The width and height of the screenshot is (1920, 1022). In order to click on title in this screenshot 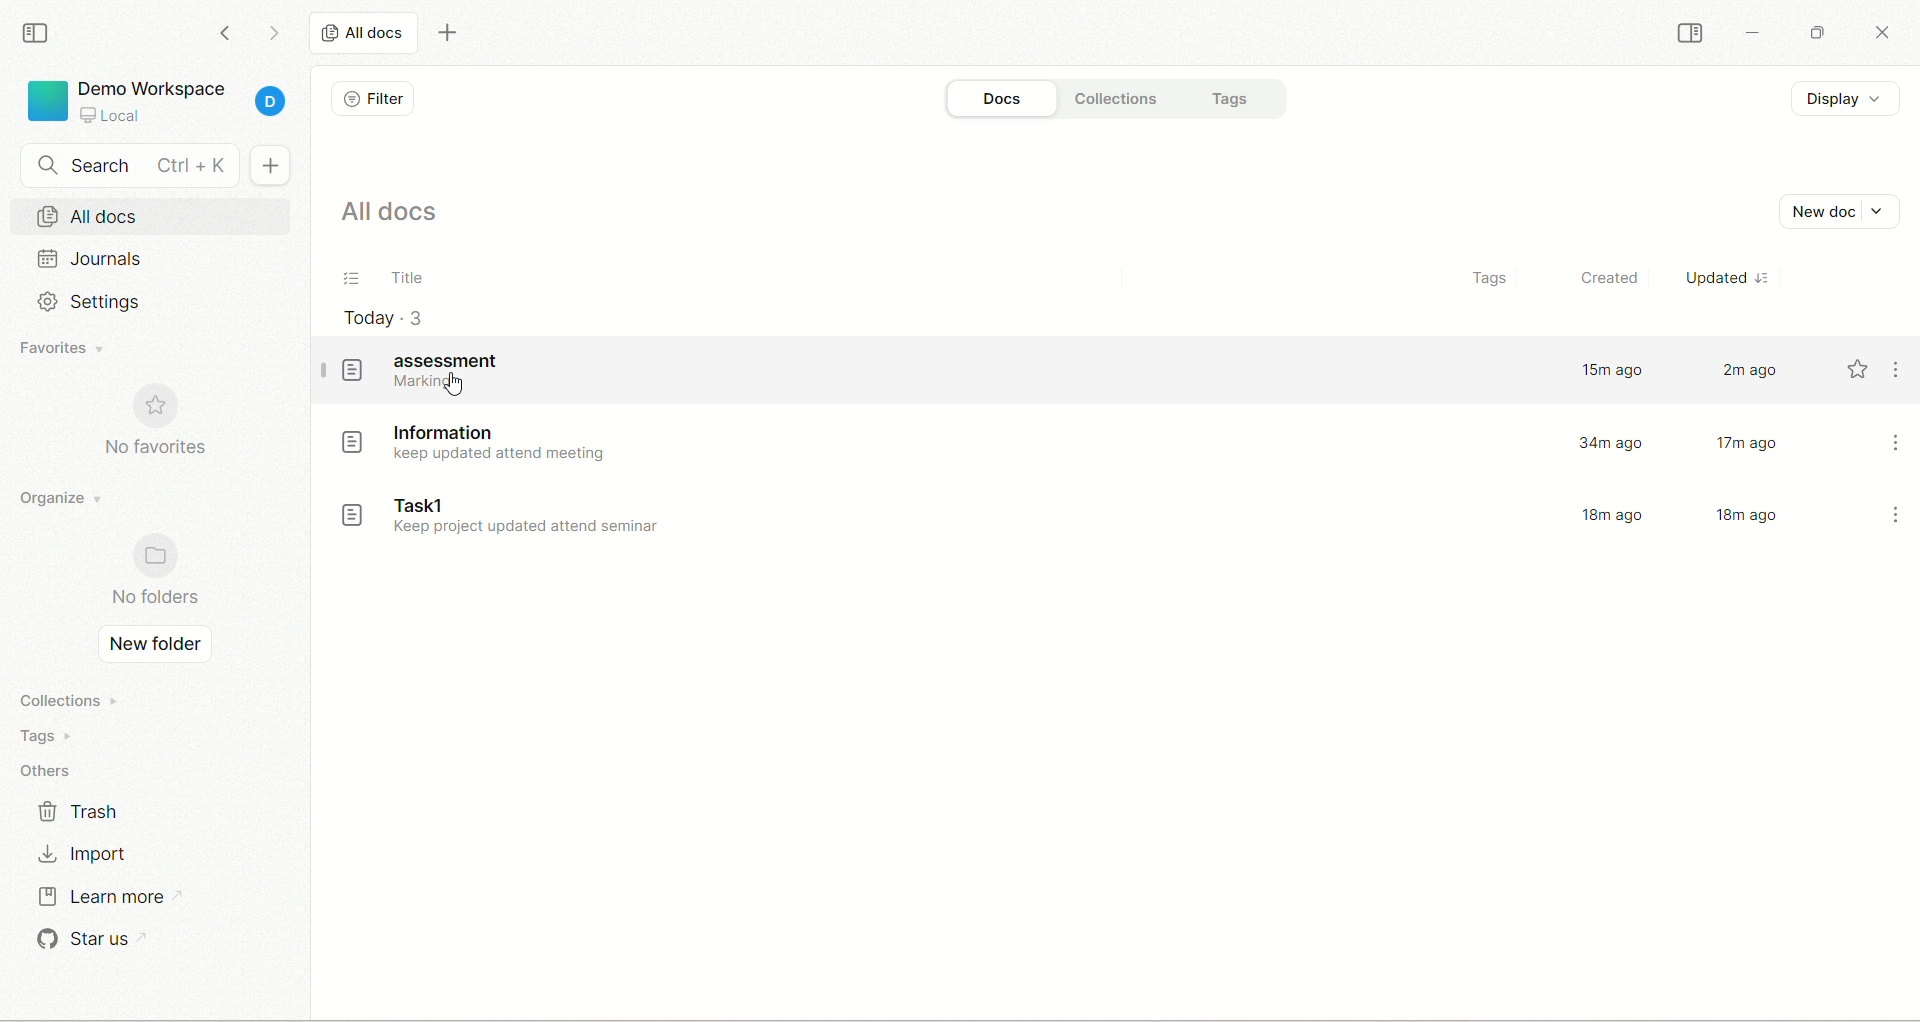, I will do `click(380, 280)`.